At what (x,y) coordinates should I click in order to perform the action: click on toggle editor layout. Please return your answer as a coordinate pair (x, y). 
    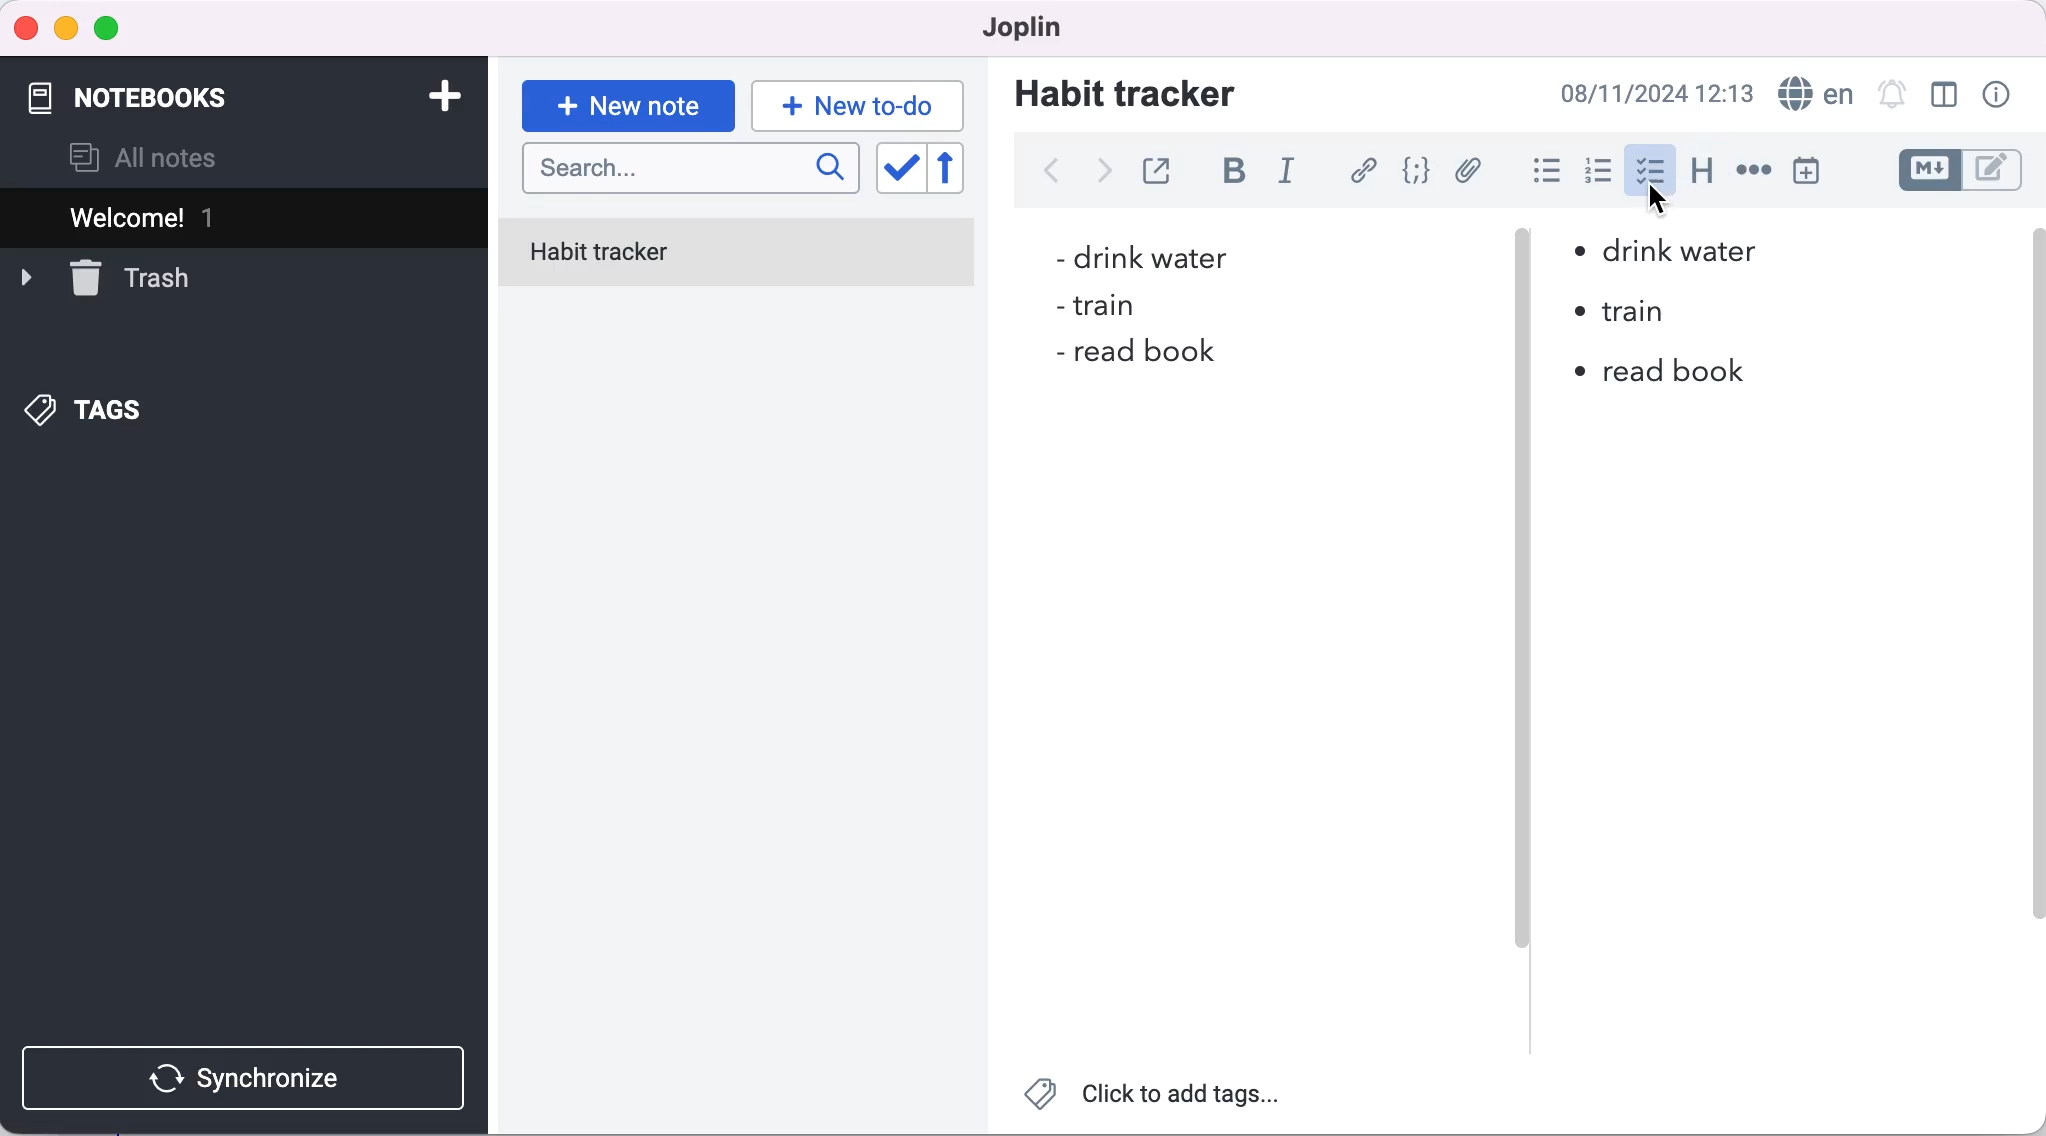
    Looking at the image, I should click on (1946, 95).